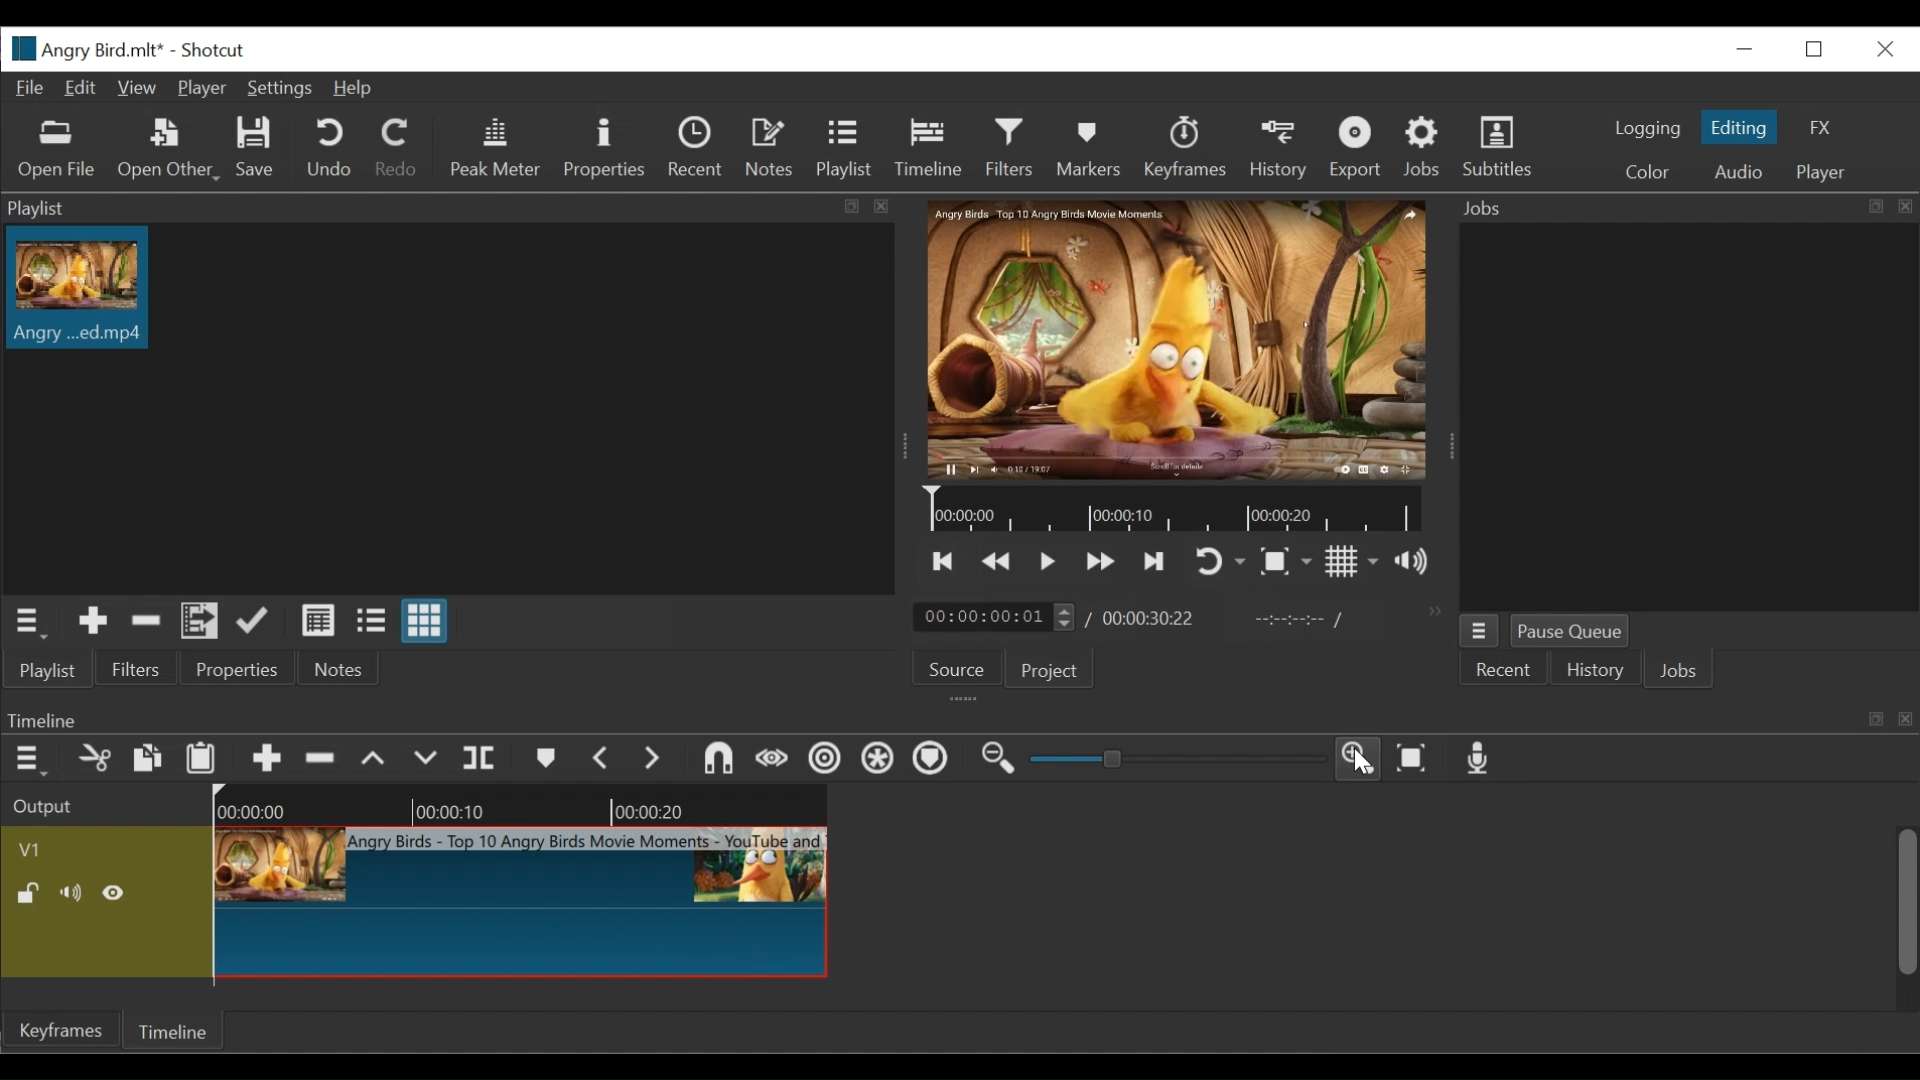 This screenshot has width=1920, height=1080. Describe the element at coordinates (77, 289) in the screenshot. I see `Clip` at that location.